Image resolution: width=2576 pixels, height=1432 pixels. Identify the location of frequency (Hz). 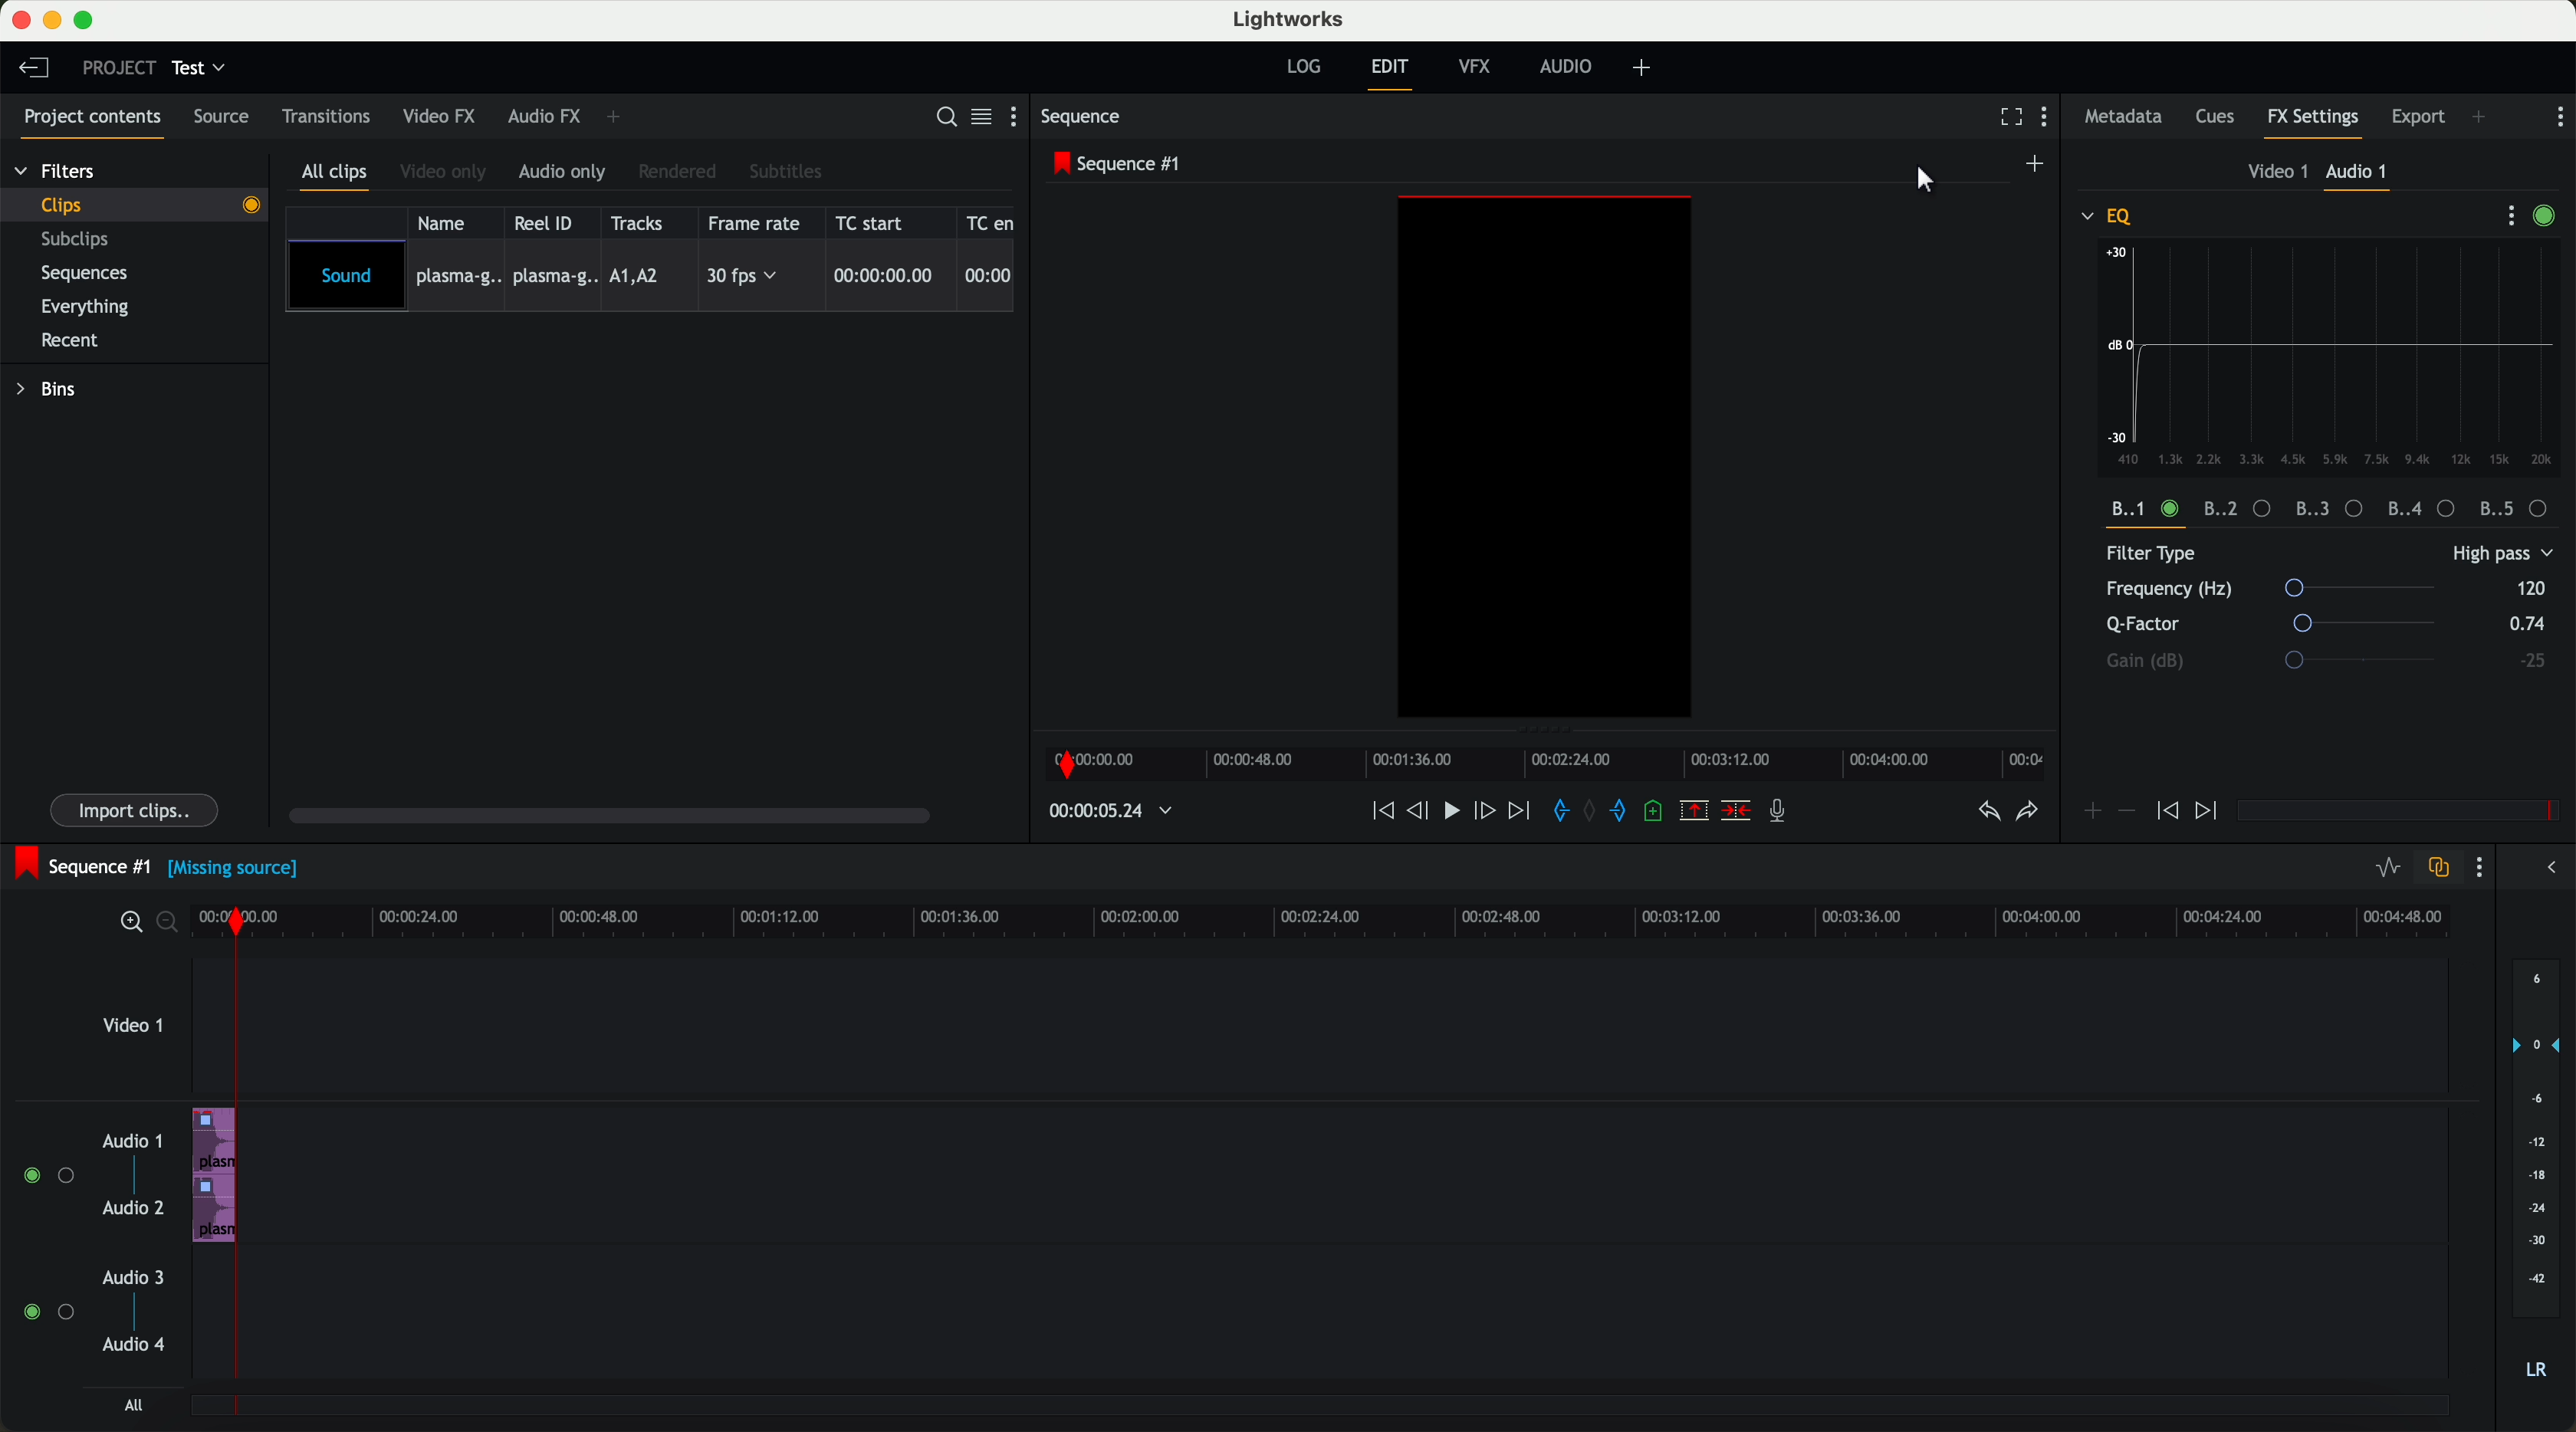
(2279, 590).